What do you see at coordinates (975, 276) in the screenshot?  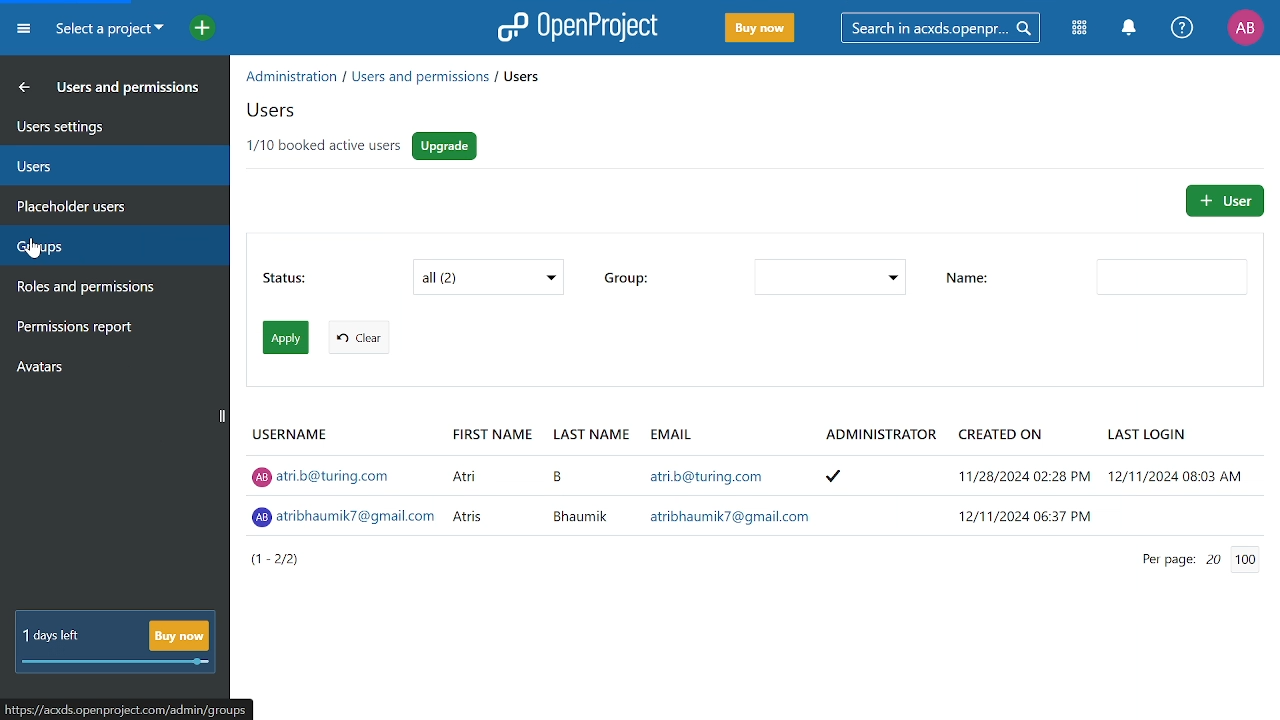 I see `name` at bounding box center [975, 276].